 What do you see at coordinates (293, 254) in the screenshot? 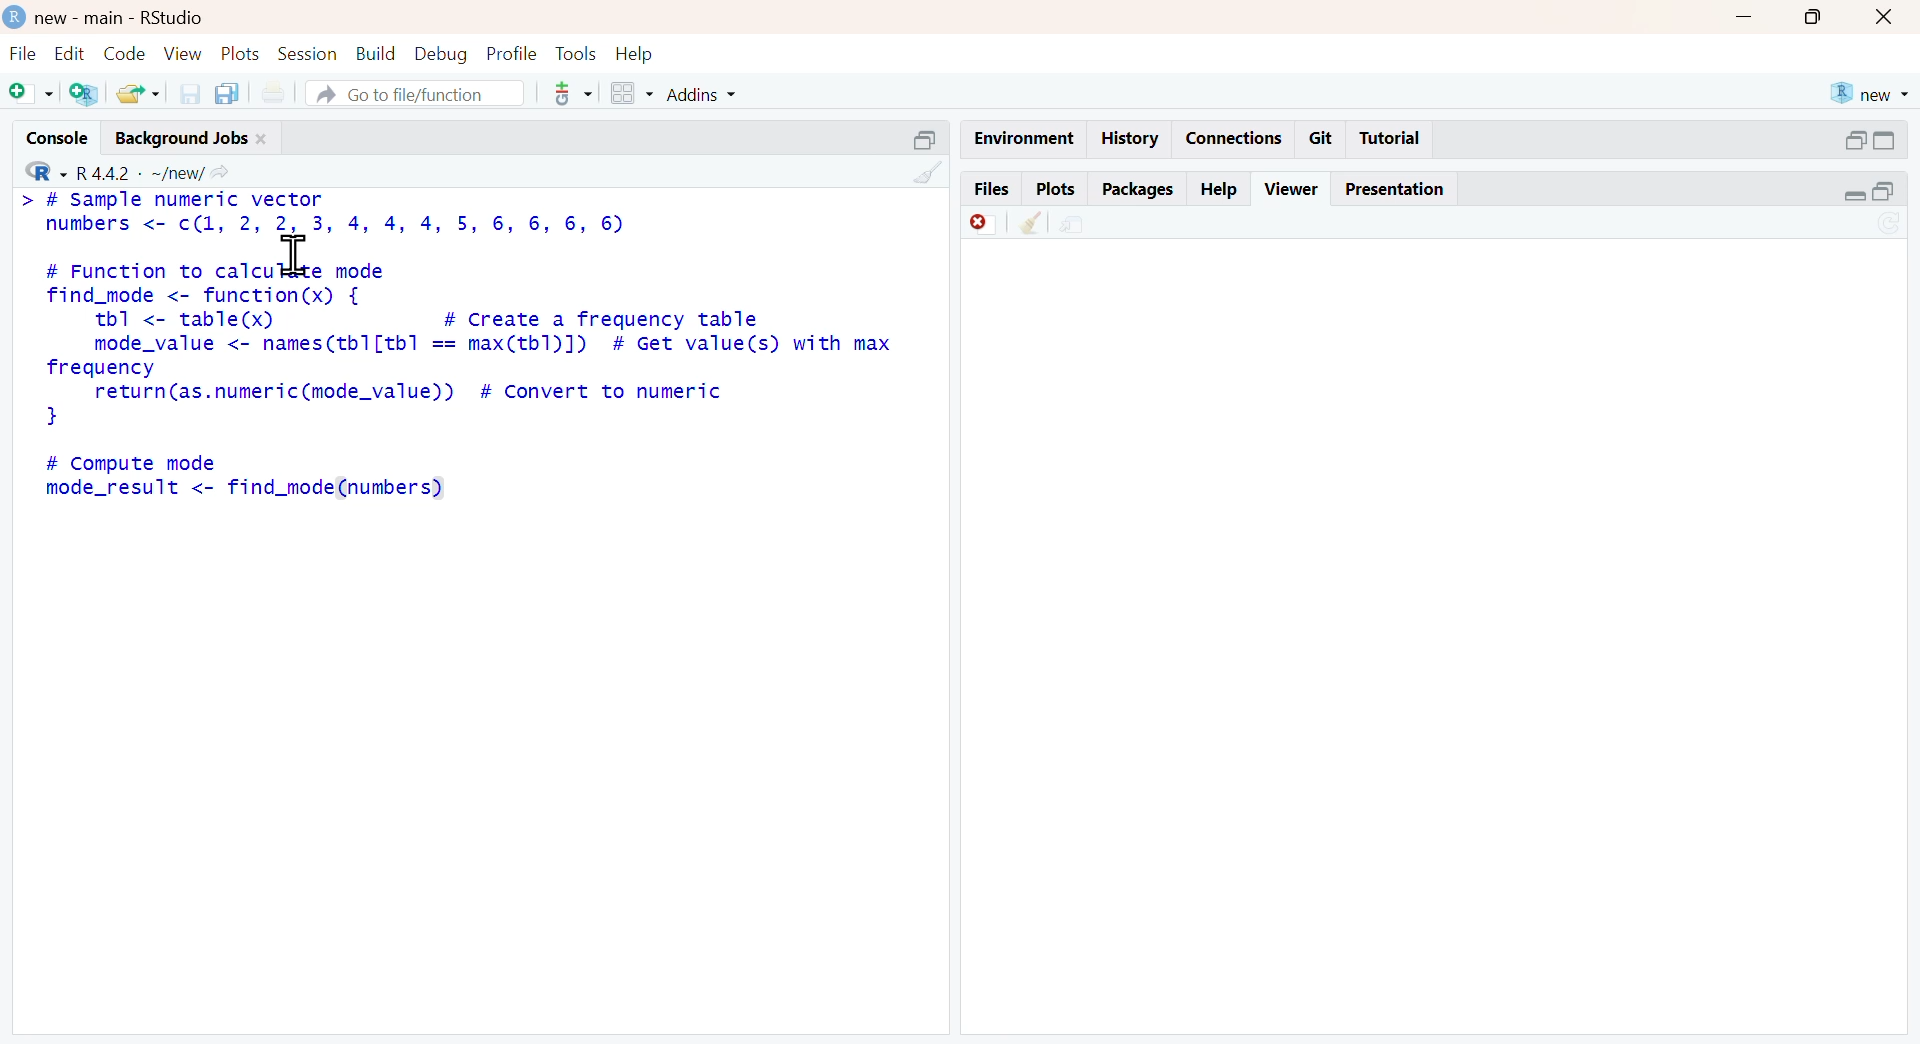
I see `cursor` at bounding box center [293, 254].